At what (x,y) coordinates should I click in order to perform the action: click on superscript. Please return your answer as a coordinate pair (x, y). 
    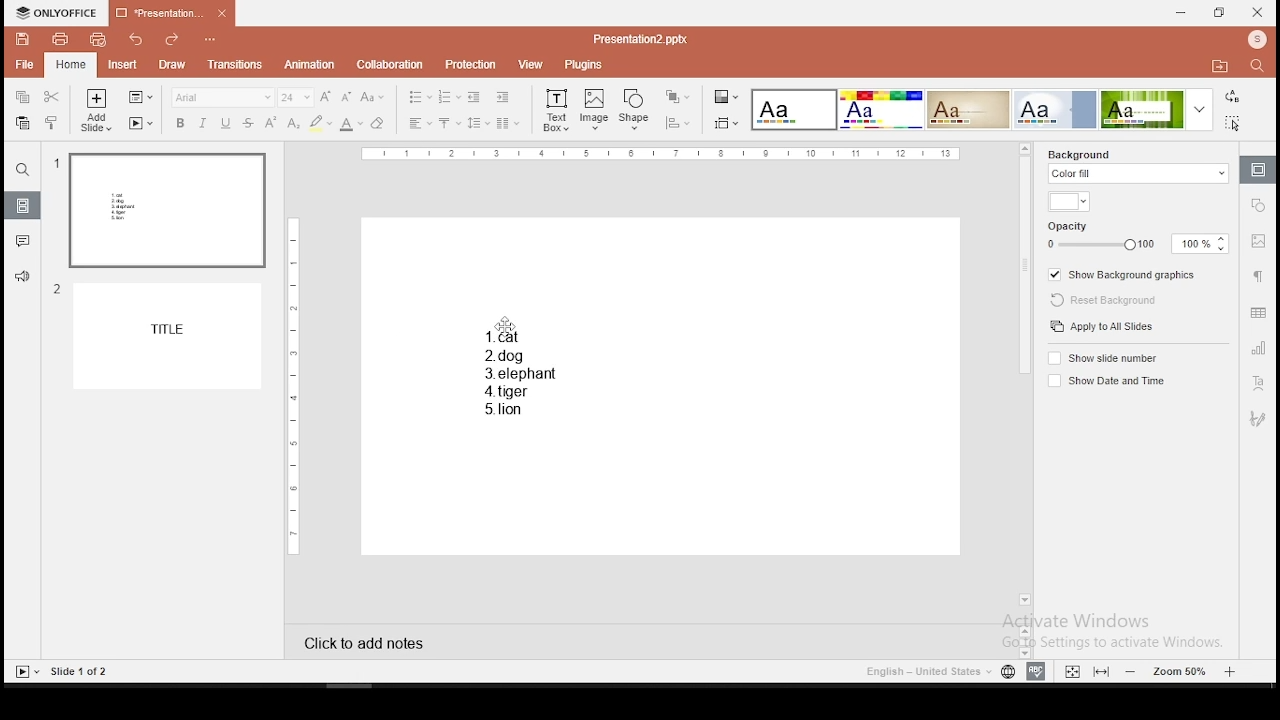
    Looking at the image, I should click on (271, 123).